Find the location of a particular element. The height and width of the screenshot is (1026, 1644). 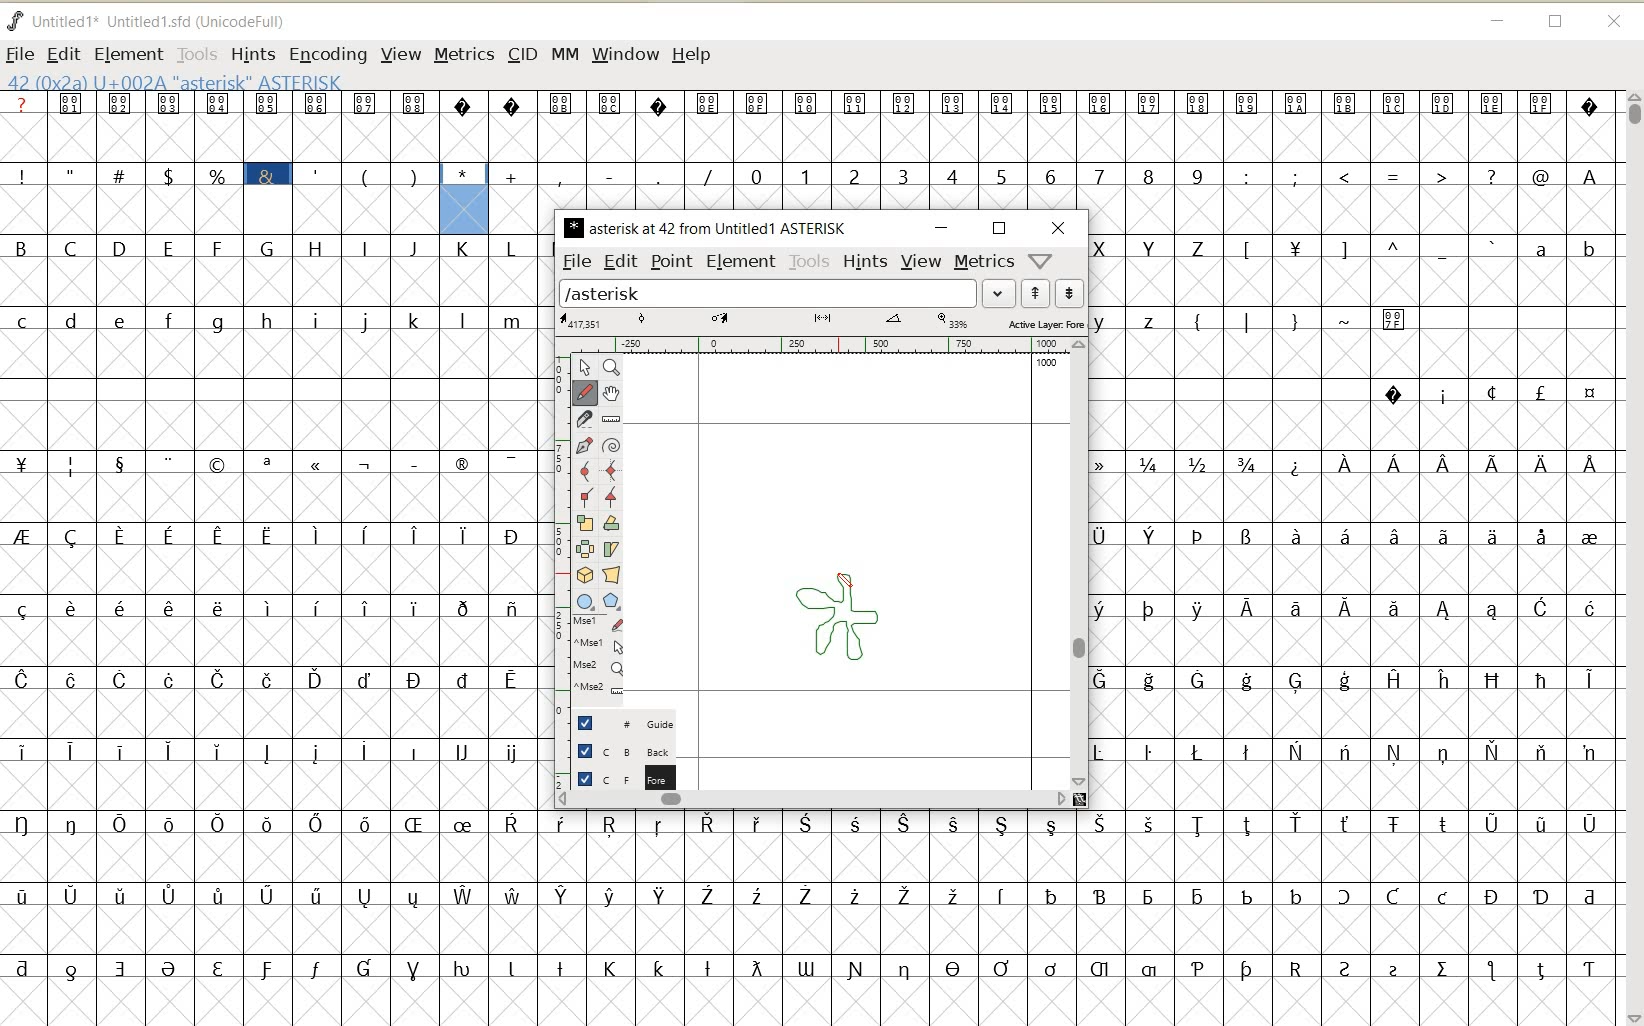

RESTORE is located at coordinates (1556, 22).